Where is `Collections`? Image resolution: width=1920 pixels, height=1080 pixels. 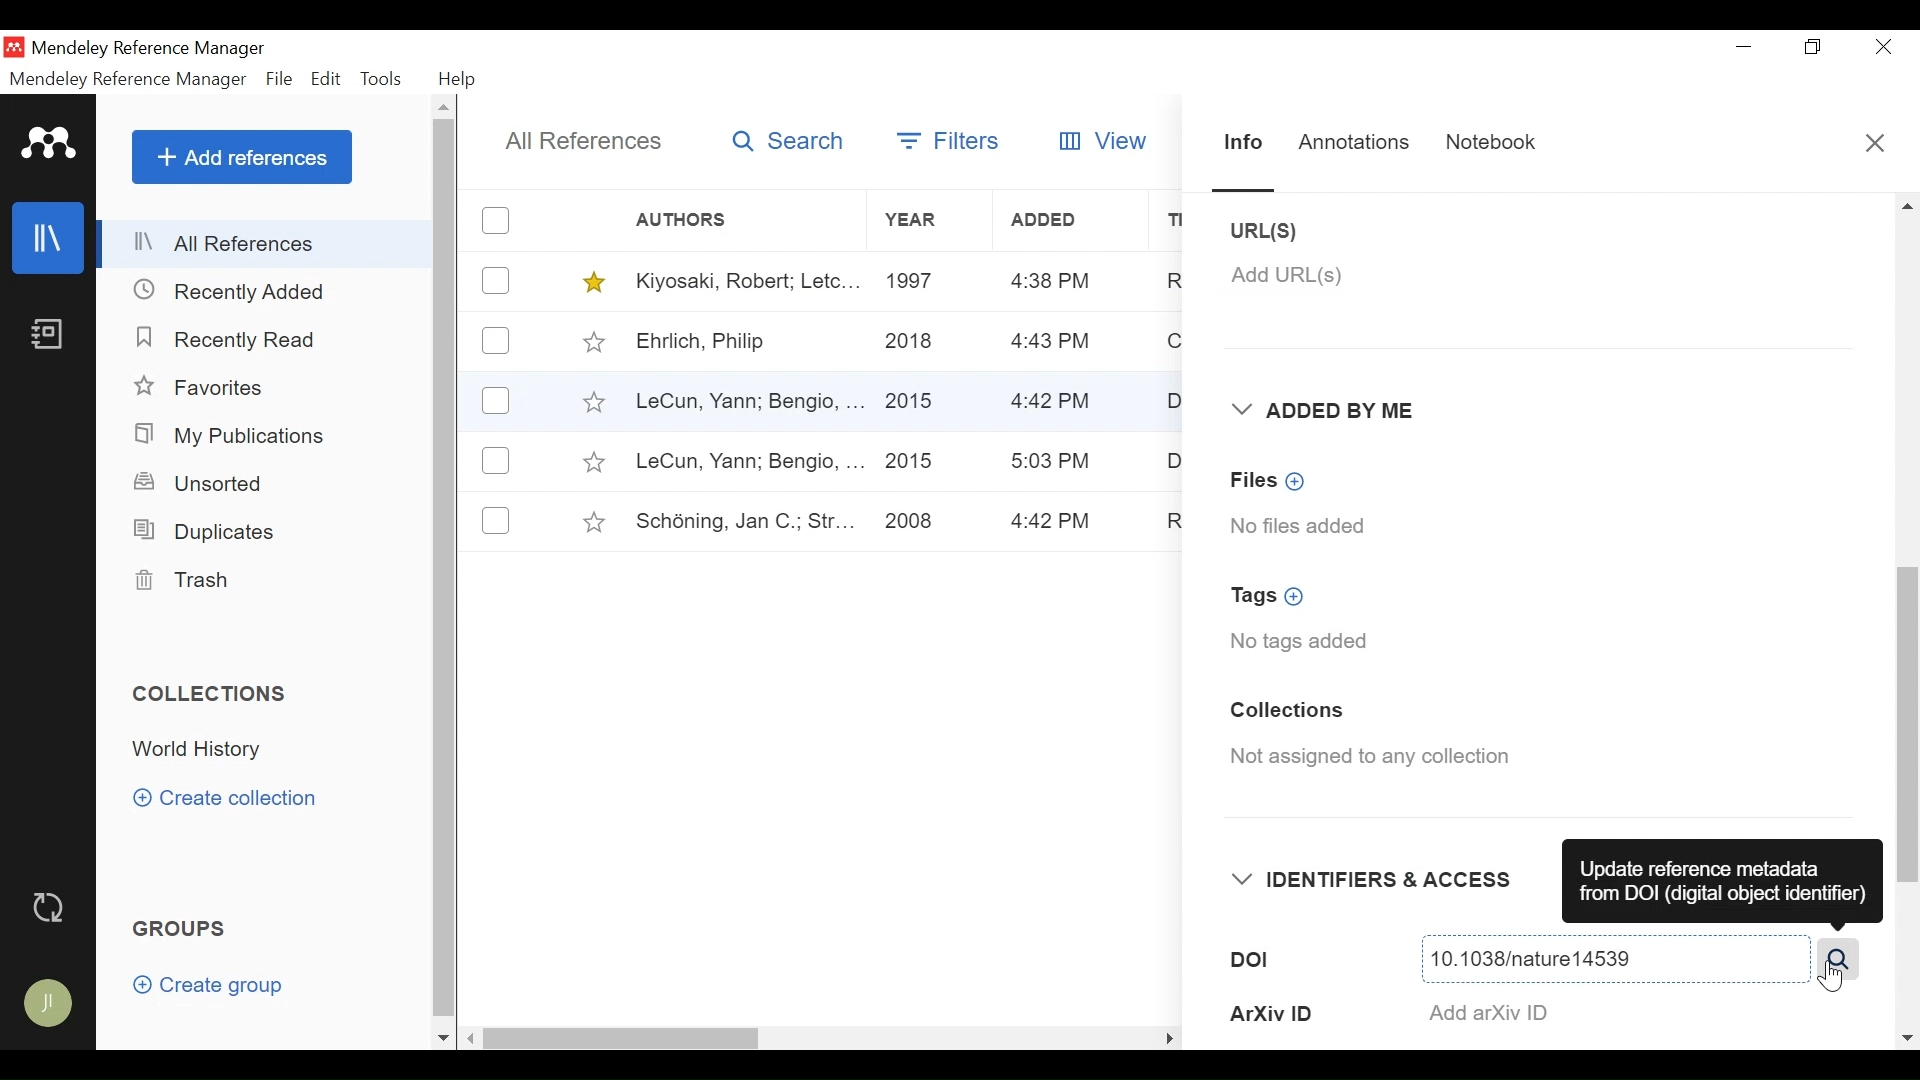 Collections is located at coordinates (217, 694).